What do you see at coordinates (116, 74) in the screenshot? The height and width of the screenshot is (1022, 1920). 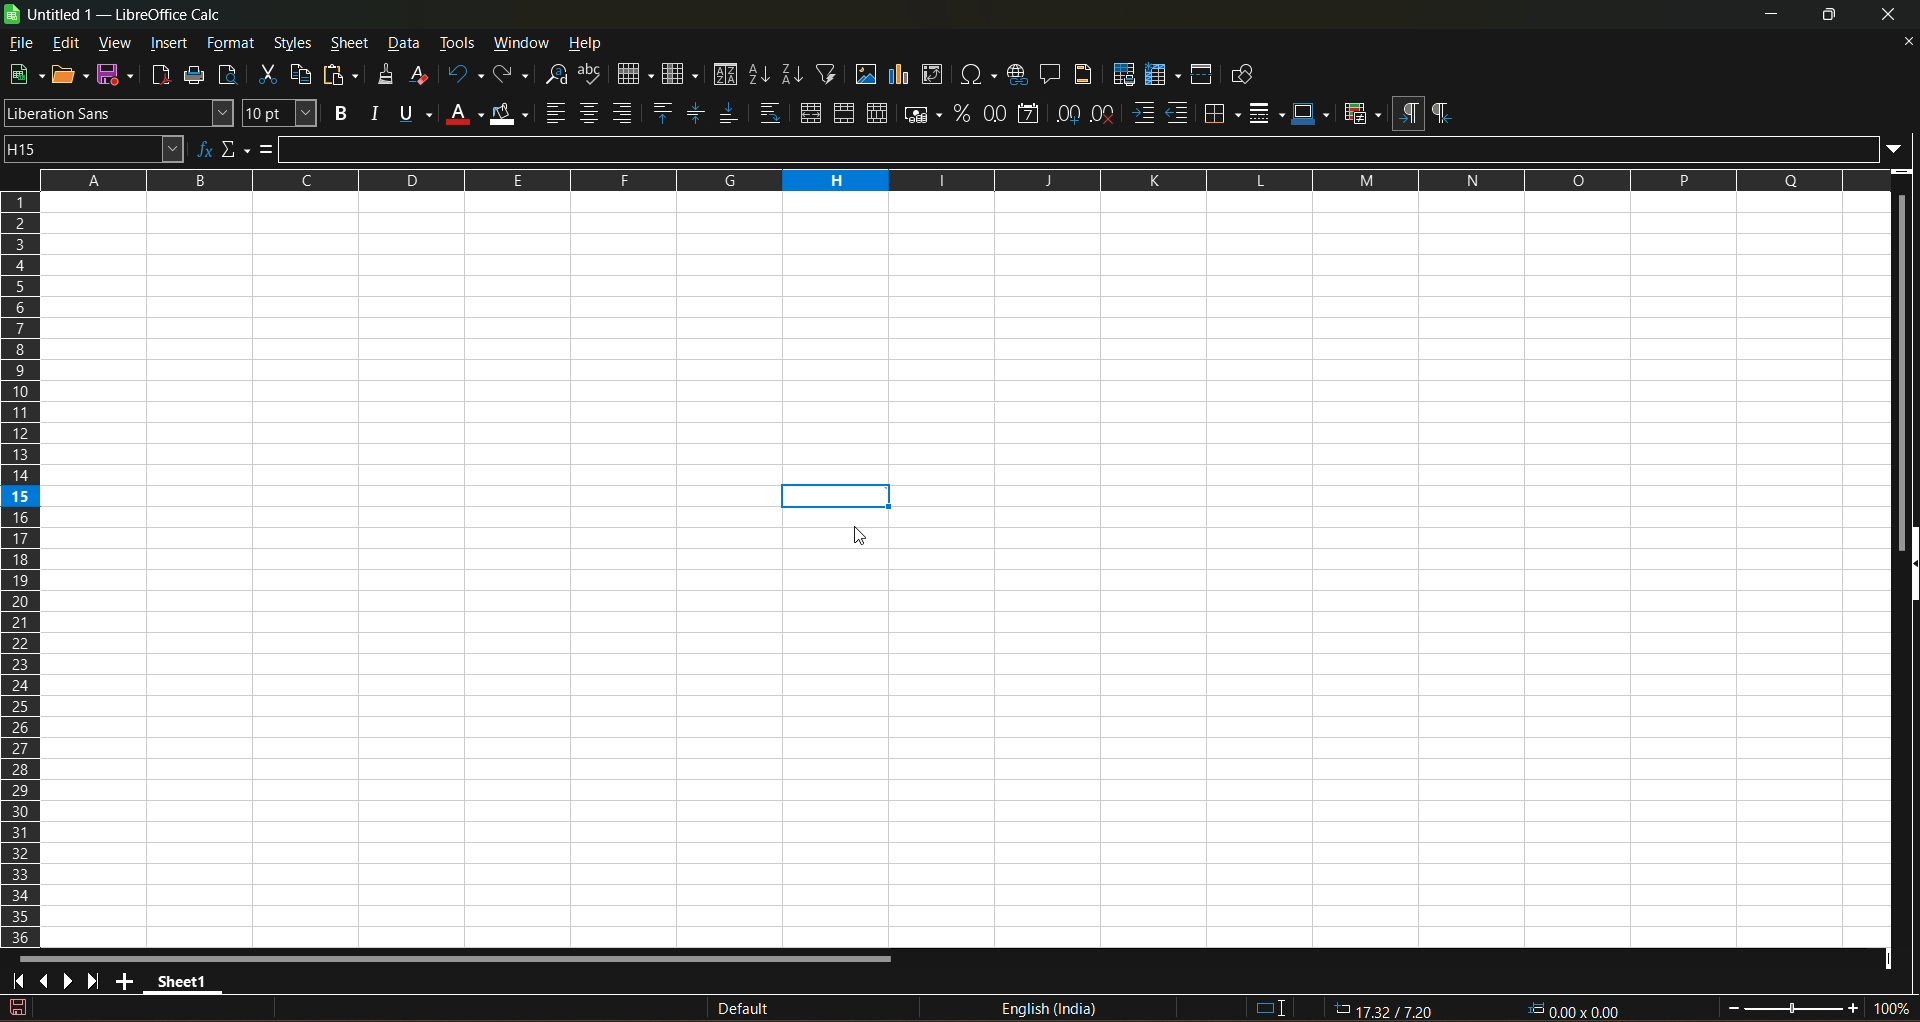 I see `save` at bounding box center [116, 74].